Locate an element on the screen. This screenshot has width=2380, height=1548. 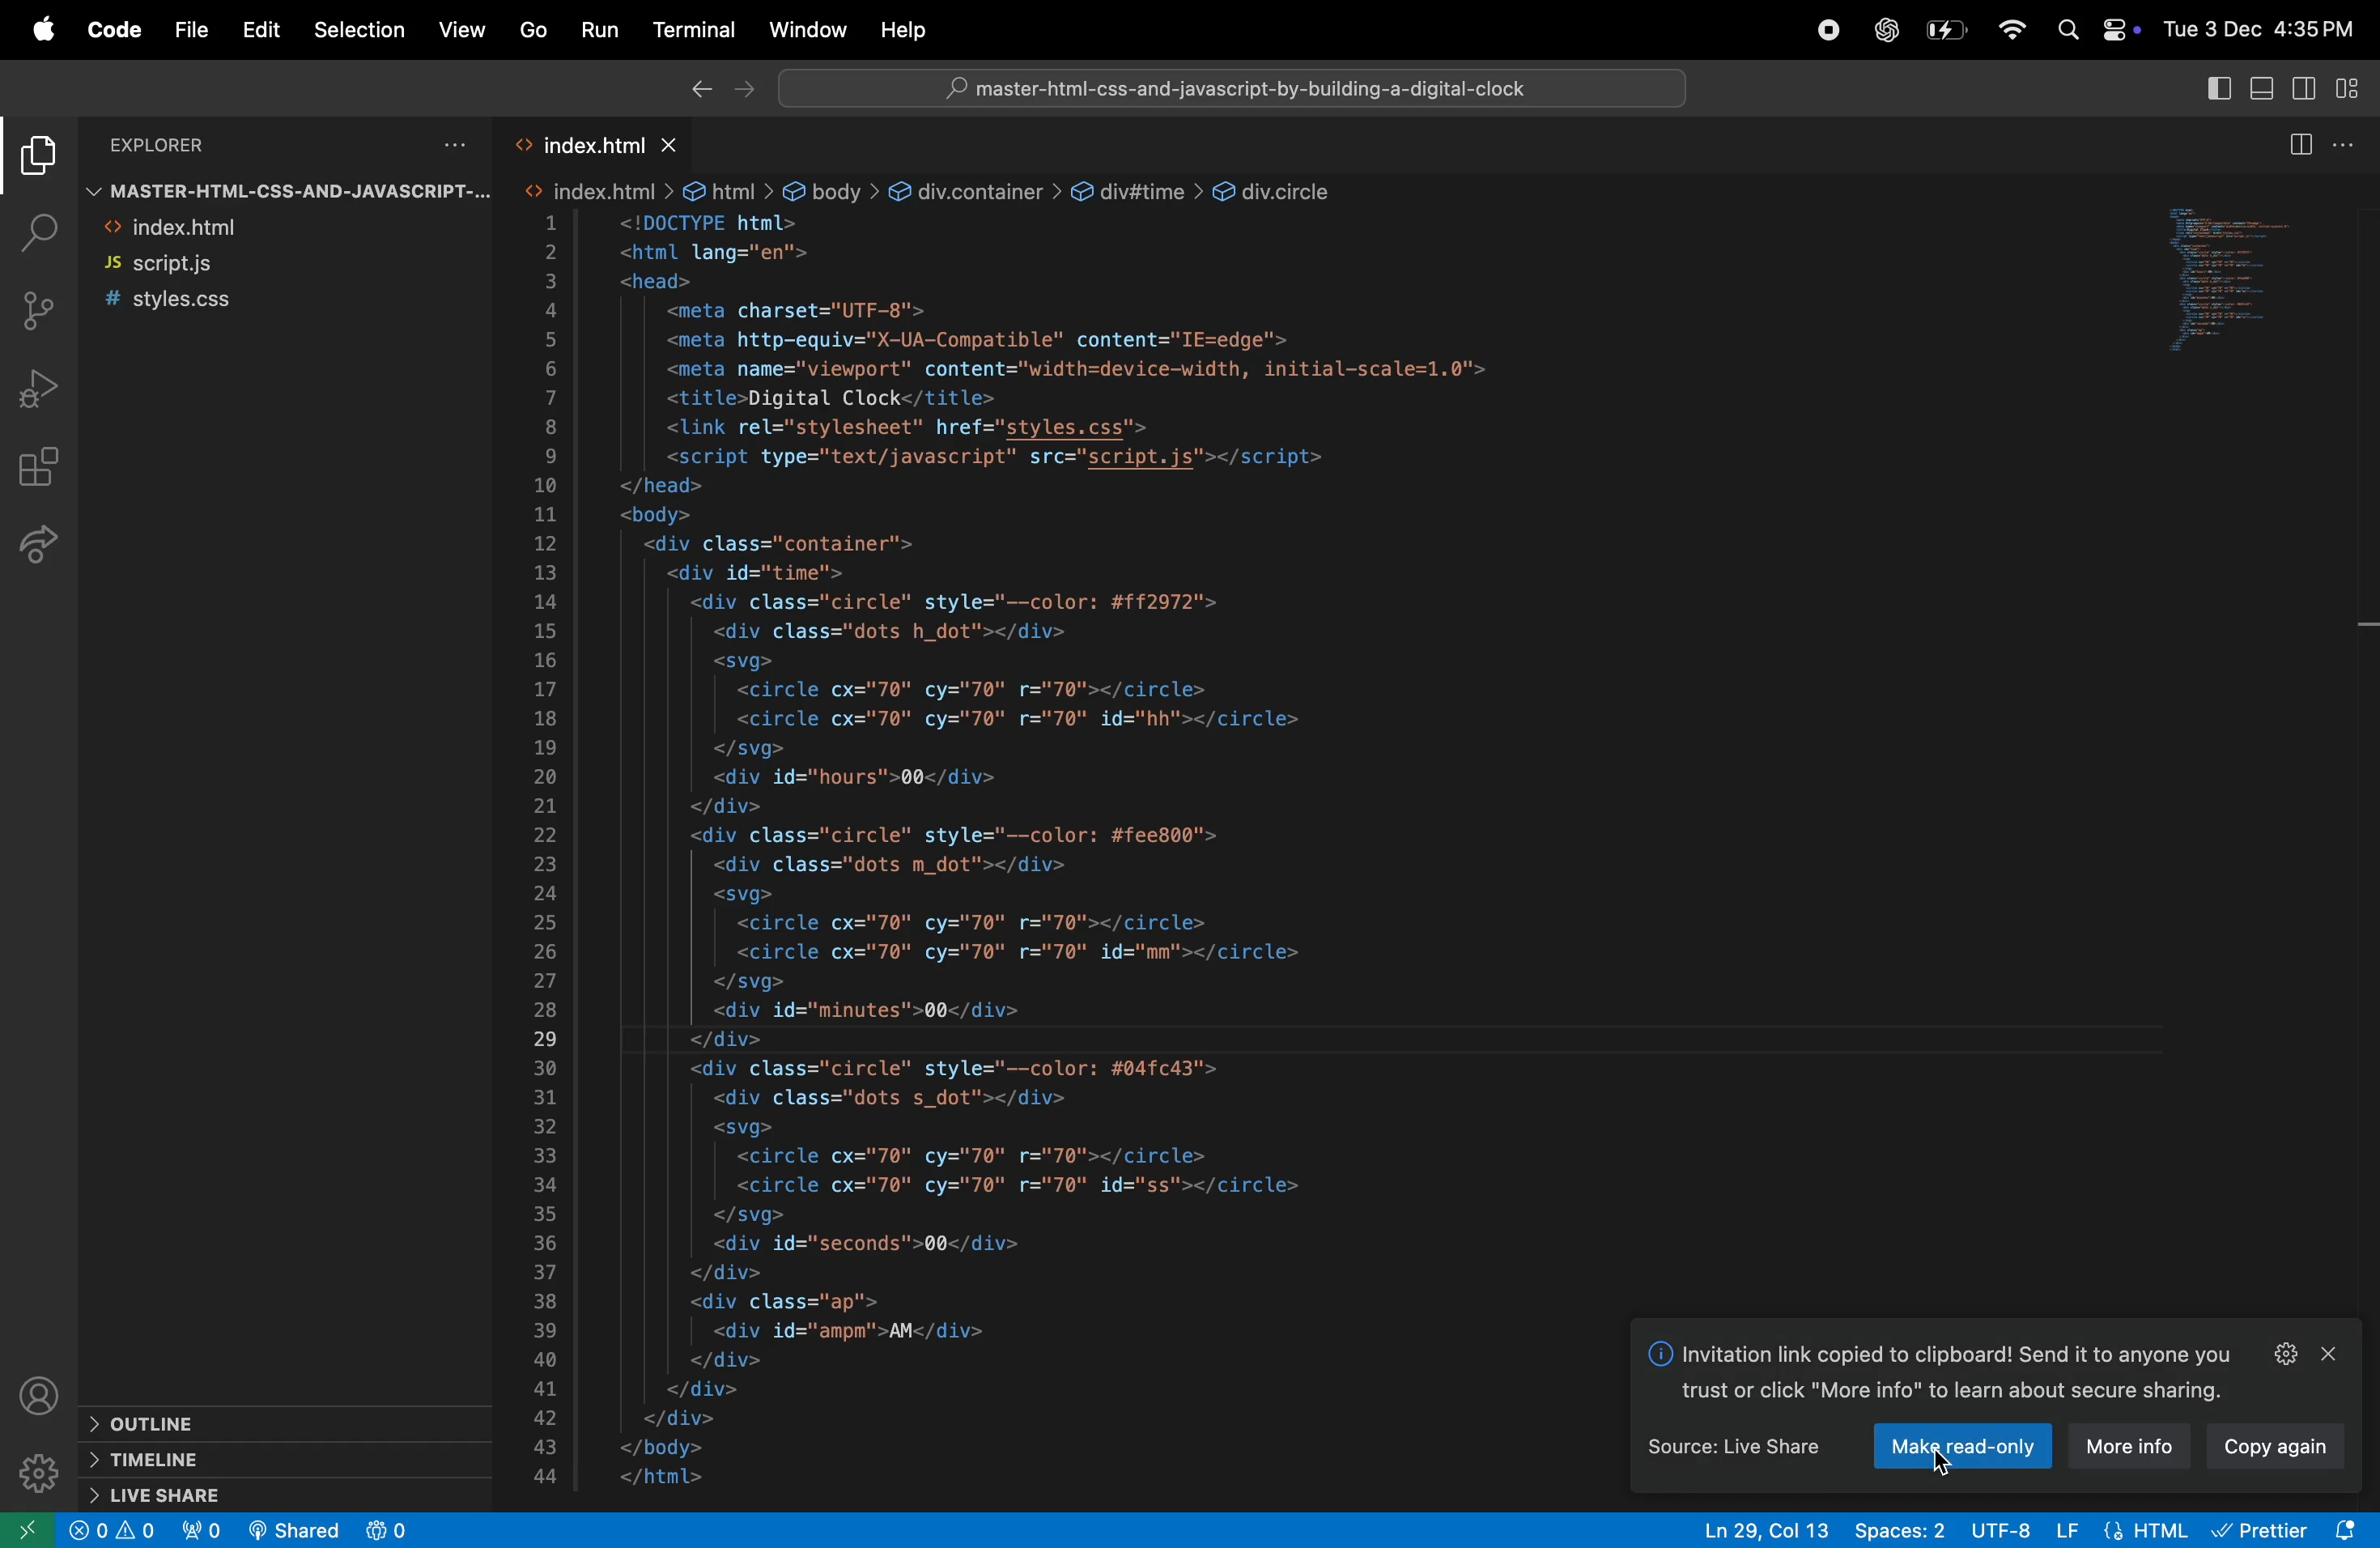
setting is located at coordinates (33, 1477).